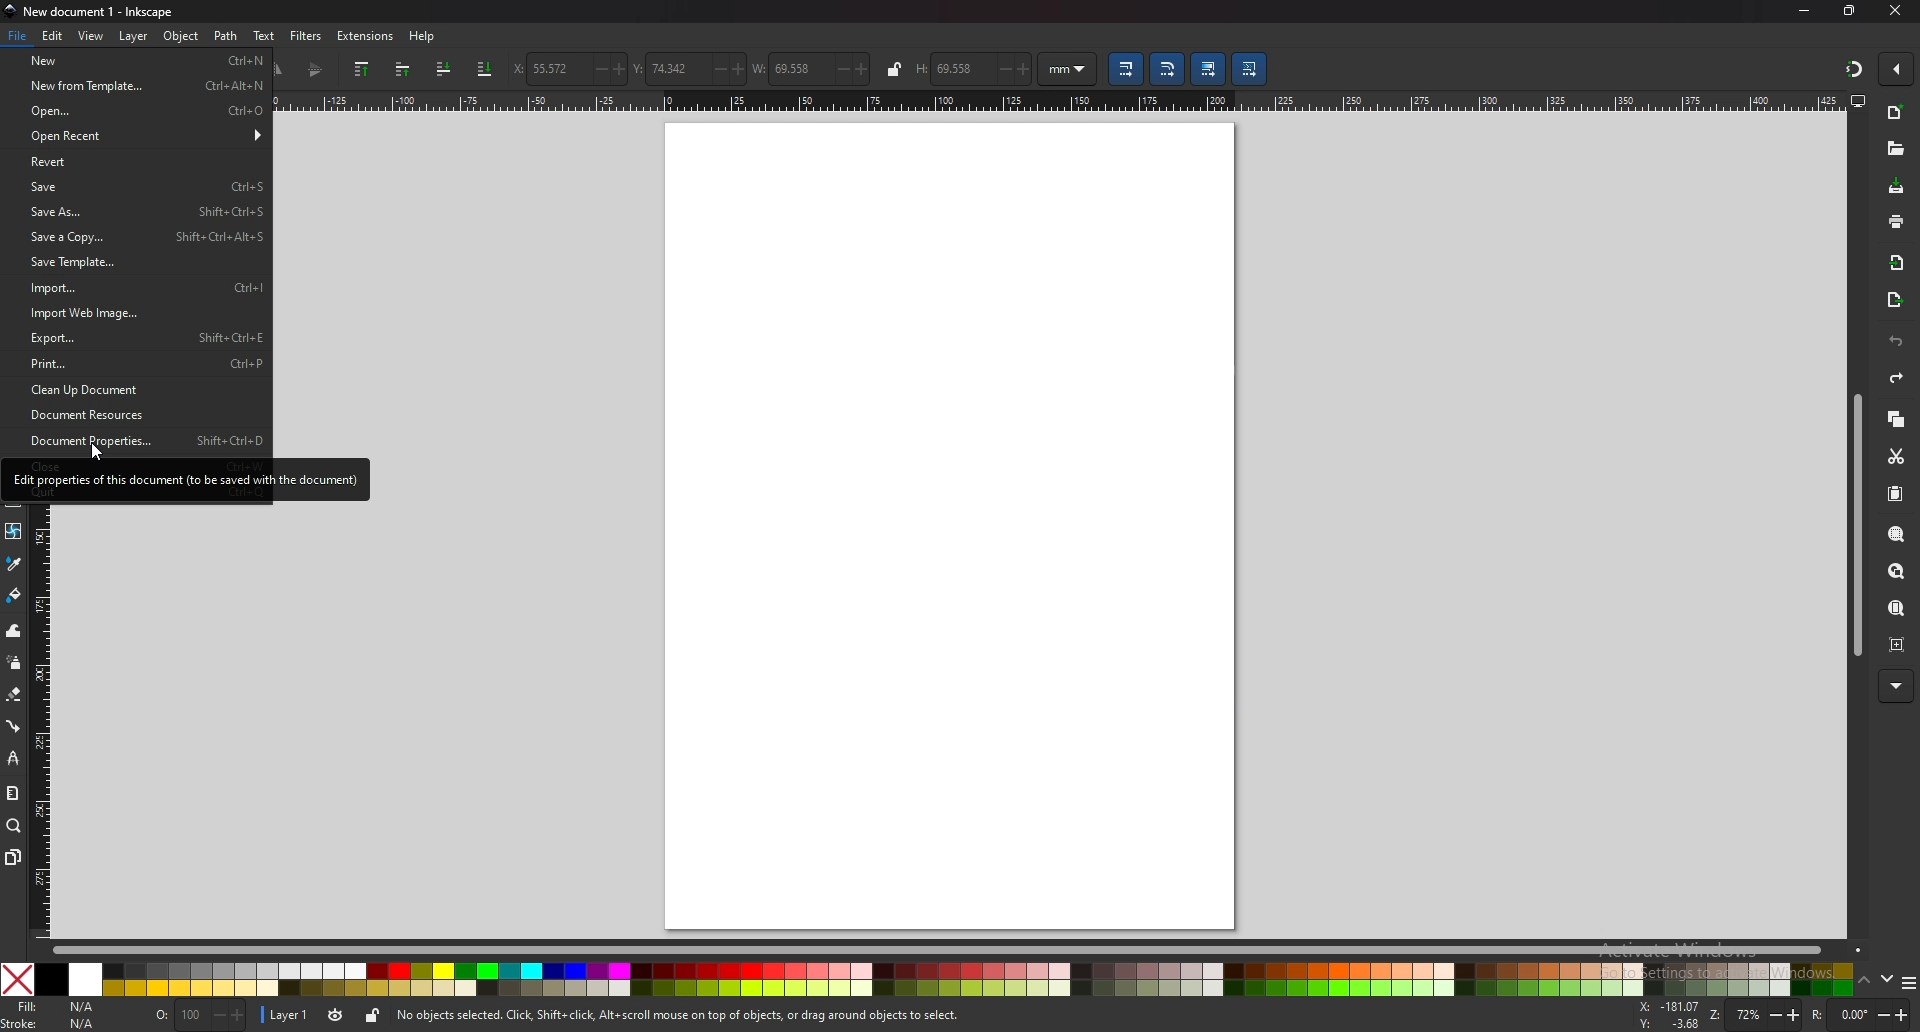 This screenshot has height=1032, width=1920. Describe the element at coordinates (952, 526) in the screenshot. I see `blank page` at that location.